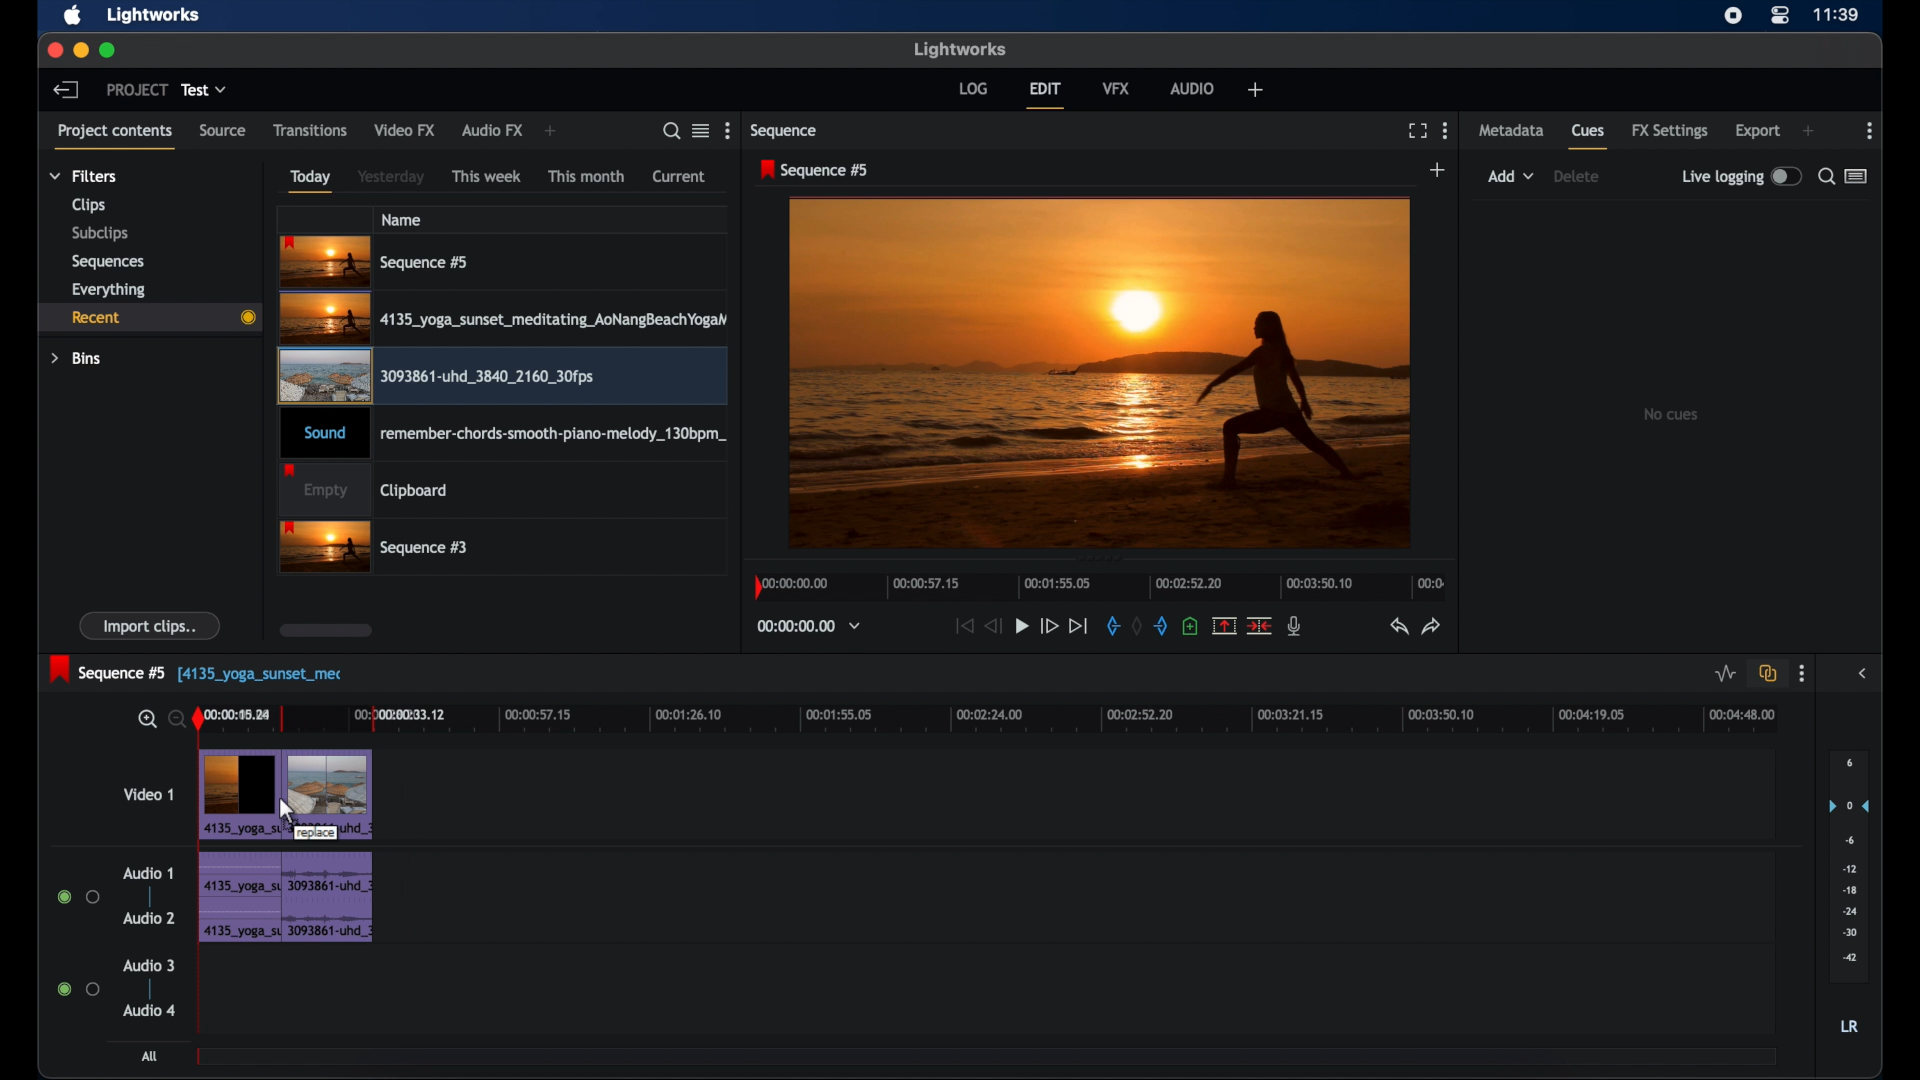  What do you see at coordinates (1724, 674) in the screenshot?
I see `toggle audio levels editing` at bounding box center [1724, 674].